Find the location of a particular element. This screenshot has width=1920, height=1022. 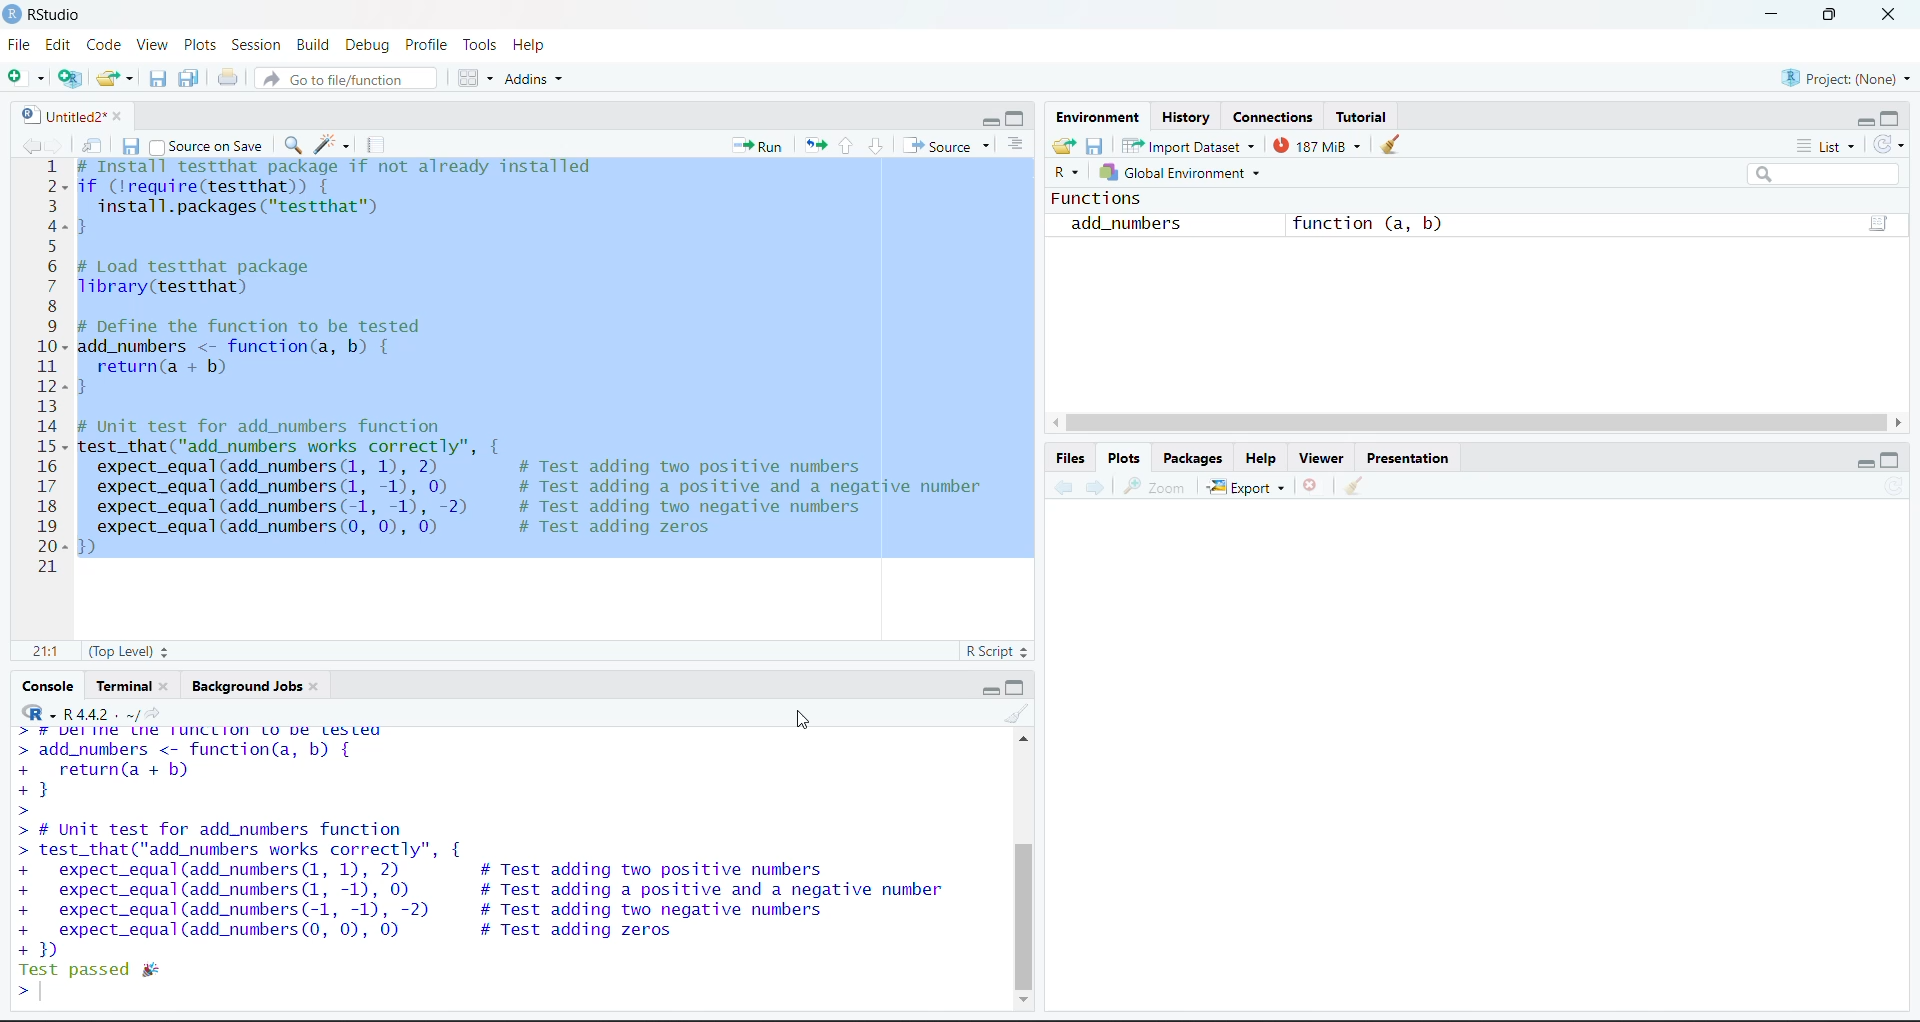

source on save is located at coordinates (211, 147).